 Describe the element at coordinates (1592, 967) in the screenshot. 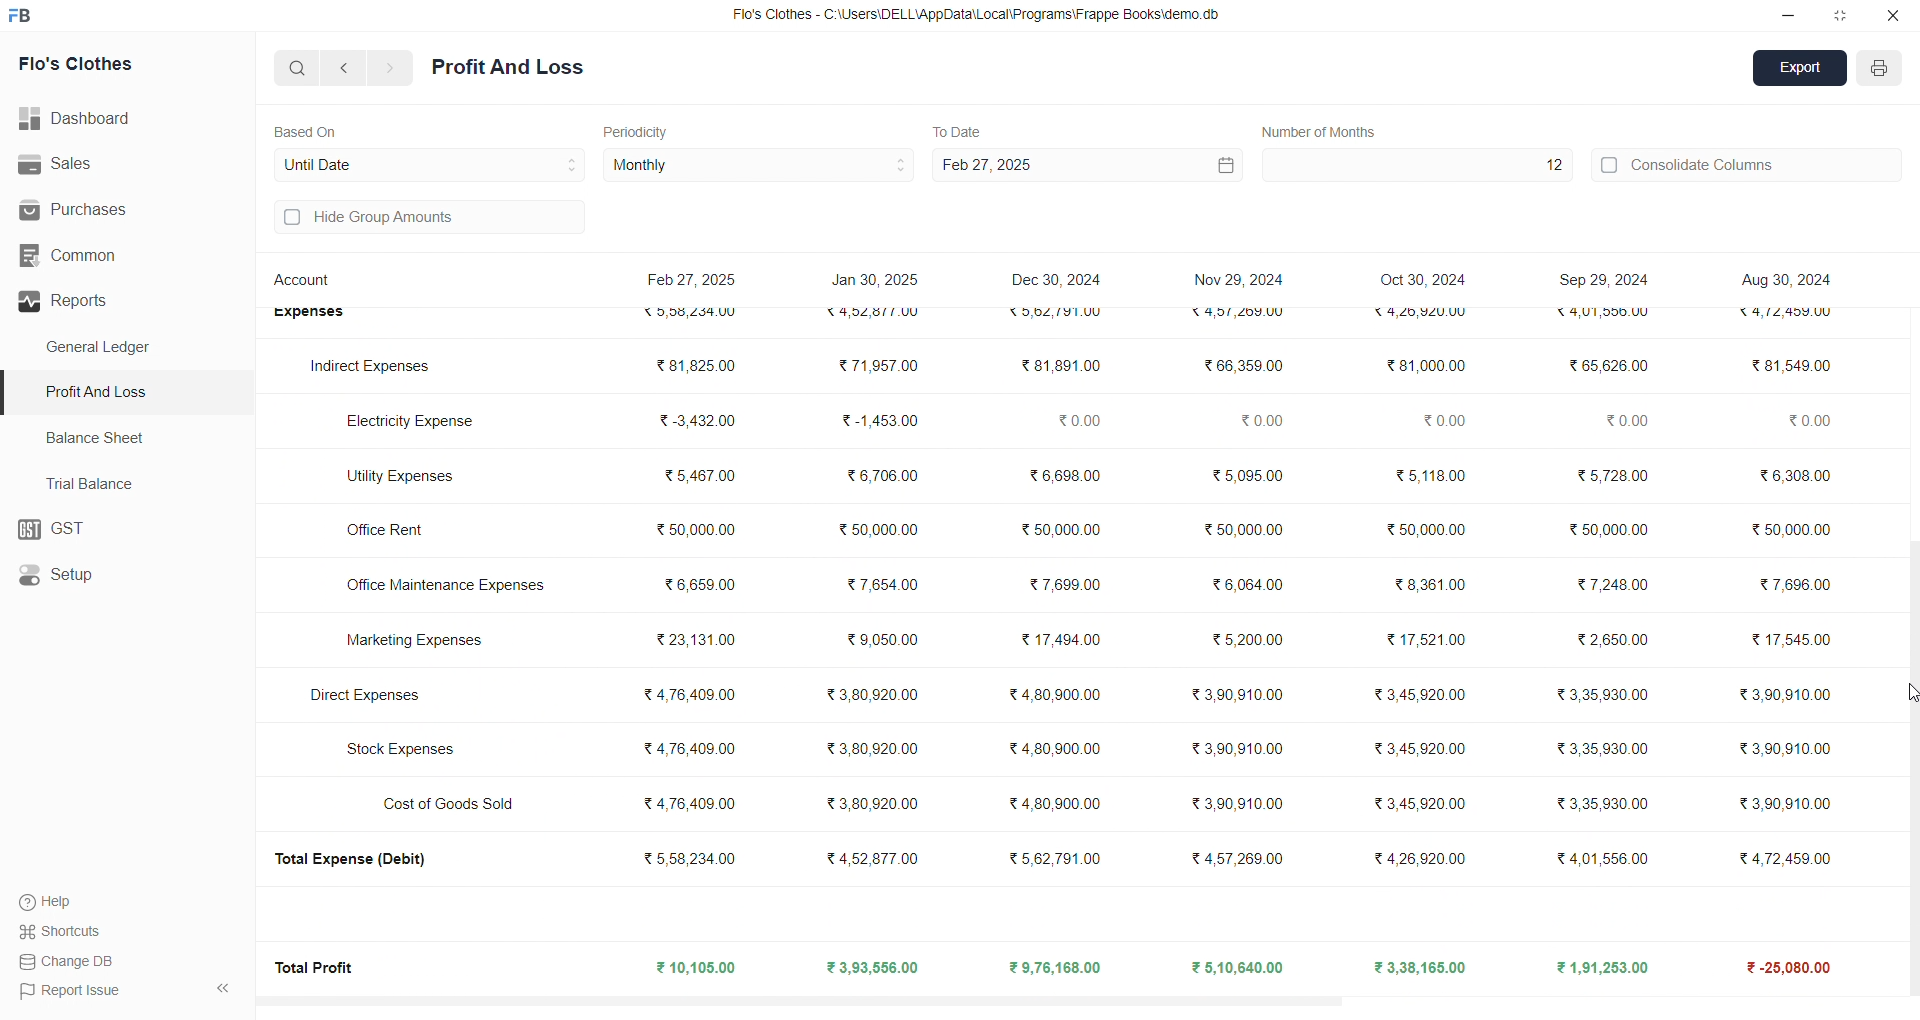

I see `₹1,91,253.00` at that location.